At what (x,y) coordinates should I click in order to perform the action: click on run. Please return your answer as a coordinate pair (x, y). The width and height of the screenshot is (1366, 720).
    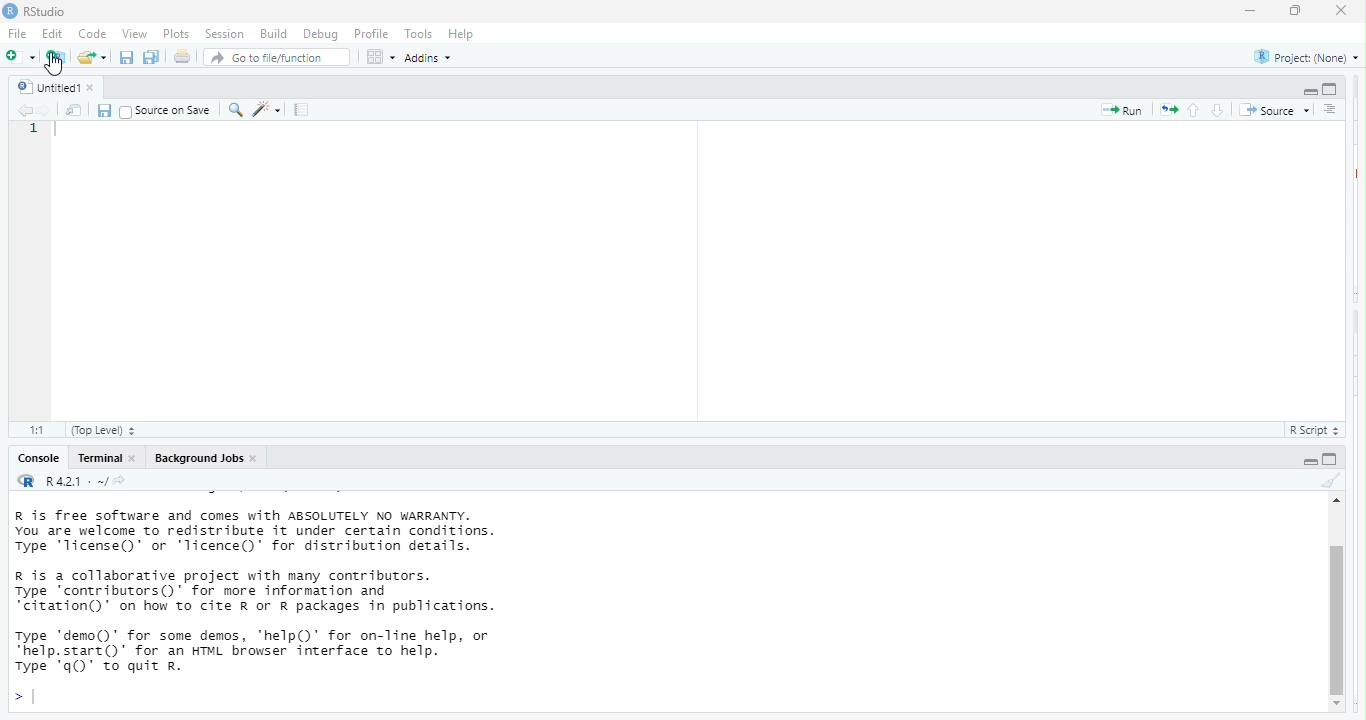
    Looking at the image, I should click on (1118, 112).